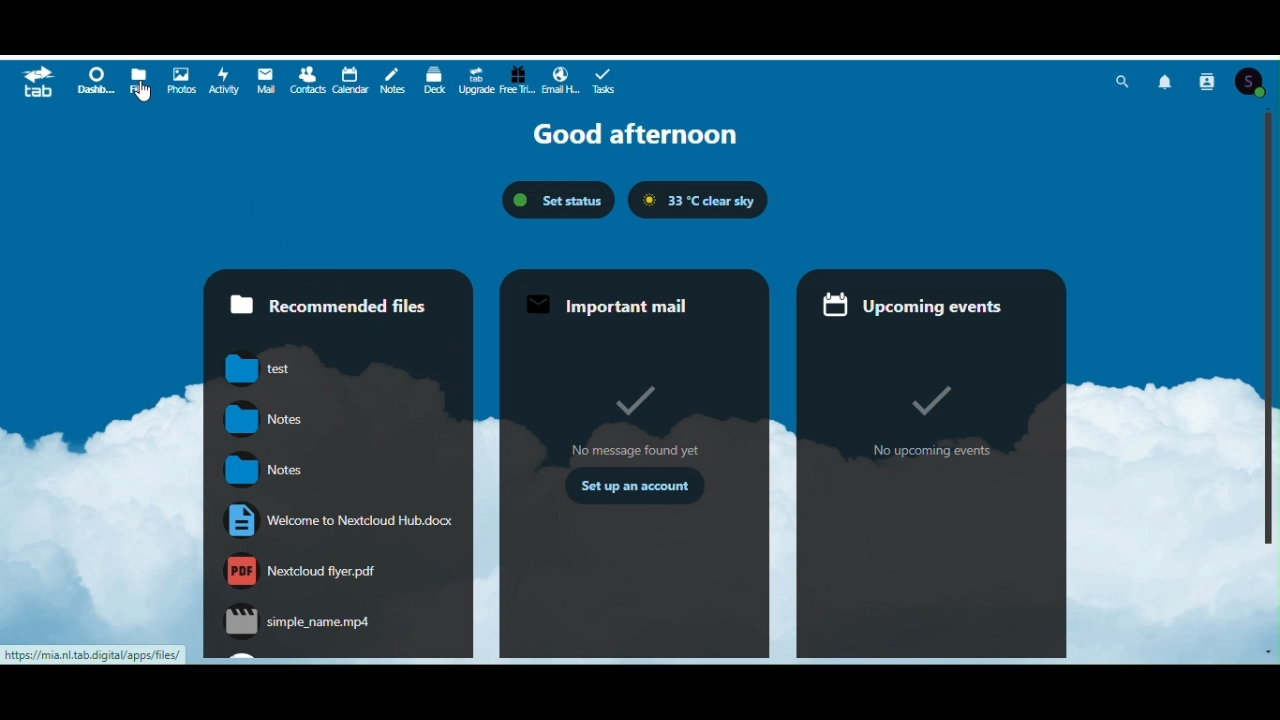 Image resolution: width=1280 pixels, height=720 pixels. What do you see at coordinates (433, 78) in the screenshot?
I see `Deck` at bounding box center [433, 78].